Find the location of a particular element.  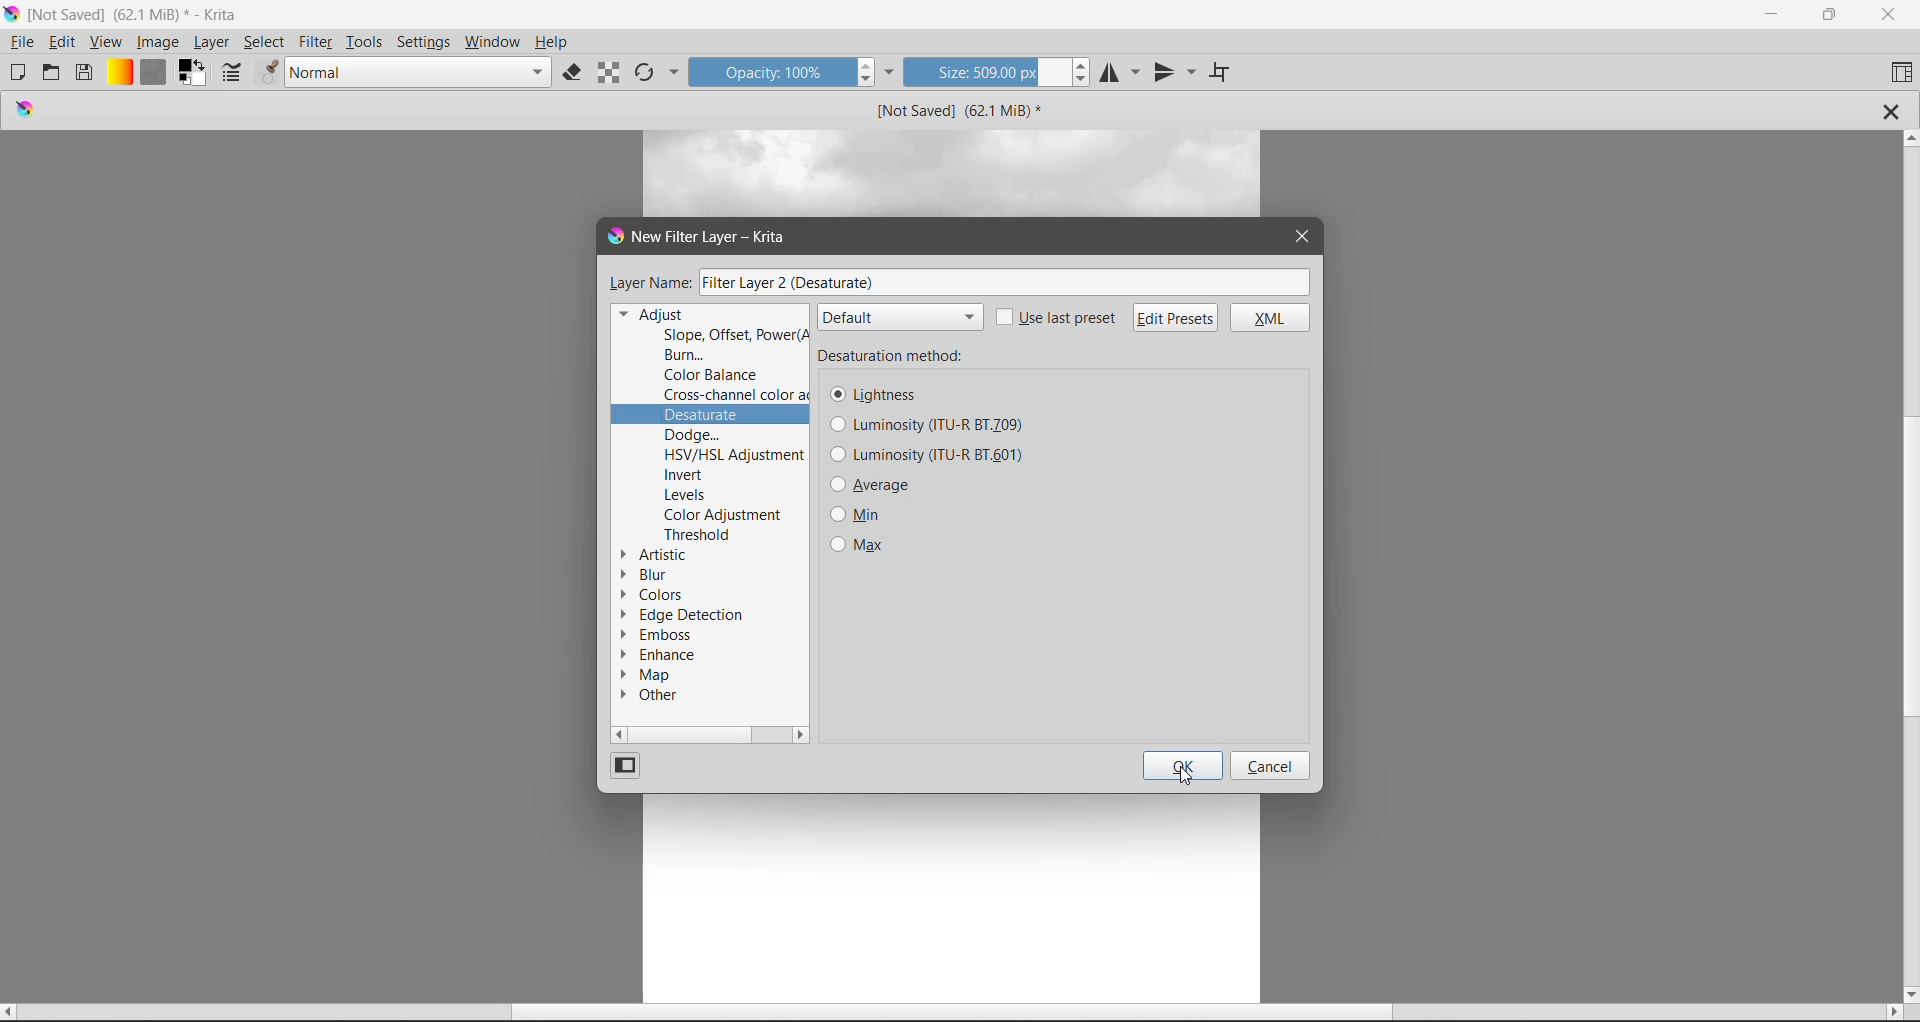

Max is located at coordinates (860, 548).